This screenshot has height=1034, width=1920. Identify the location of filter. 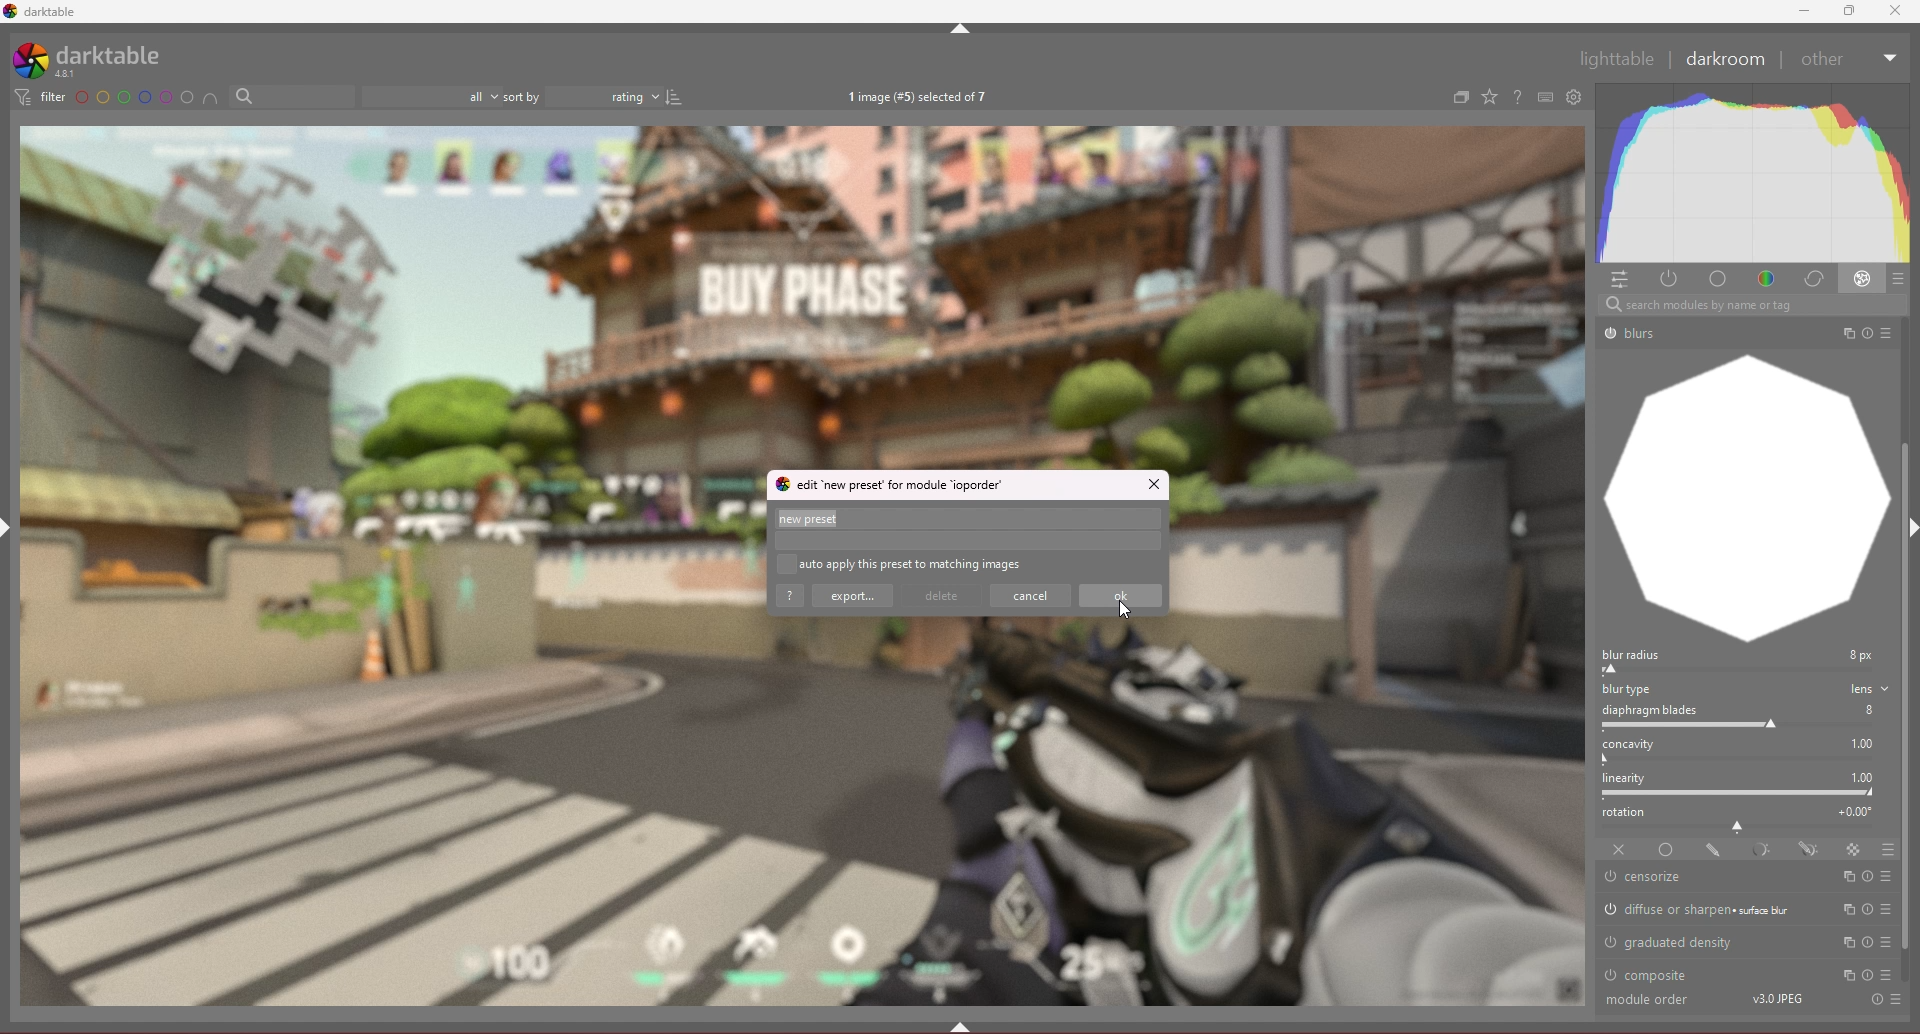
(41, 96).